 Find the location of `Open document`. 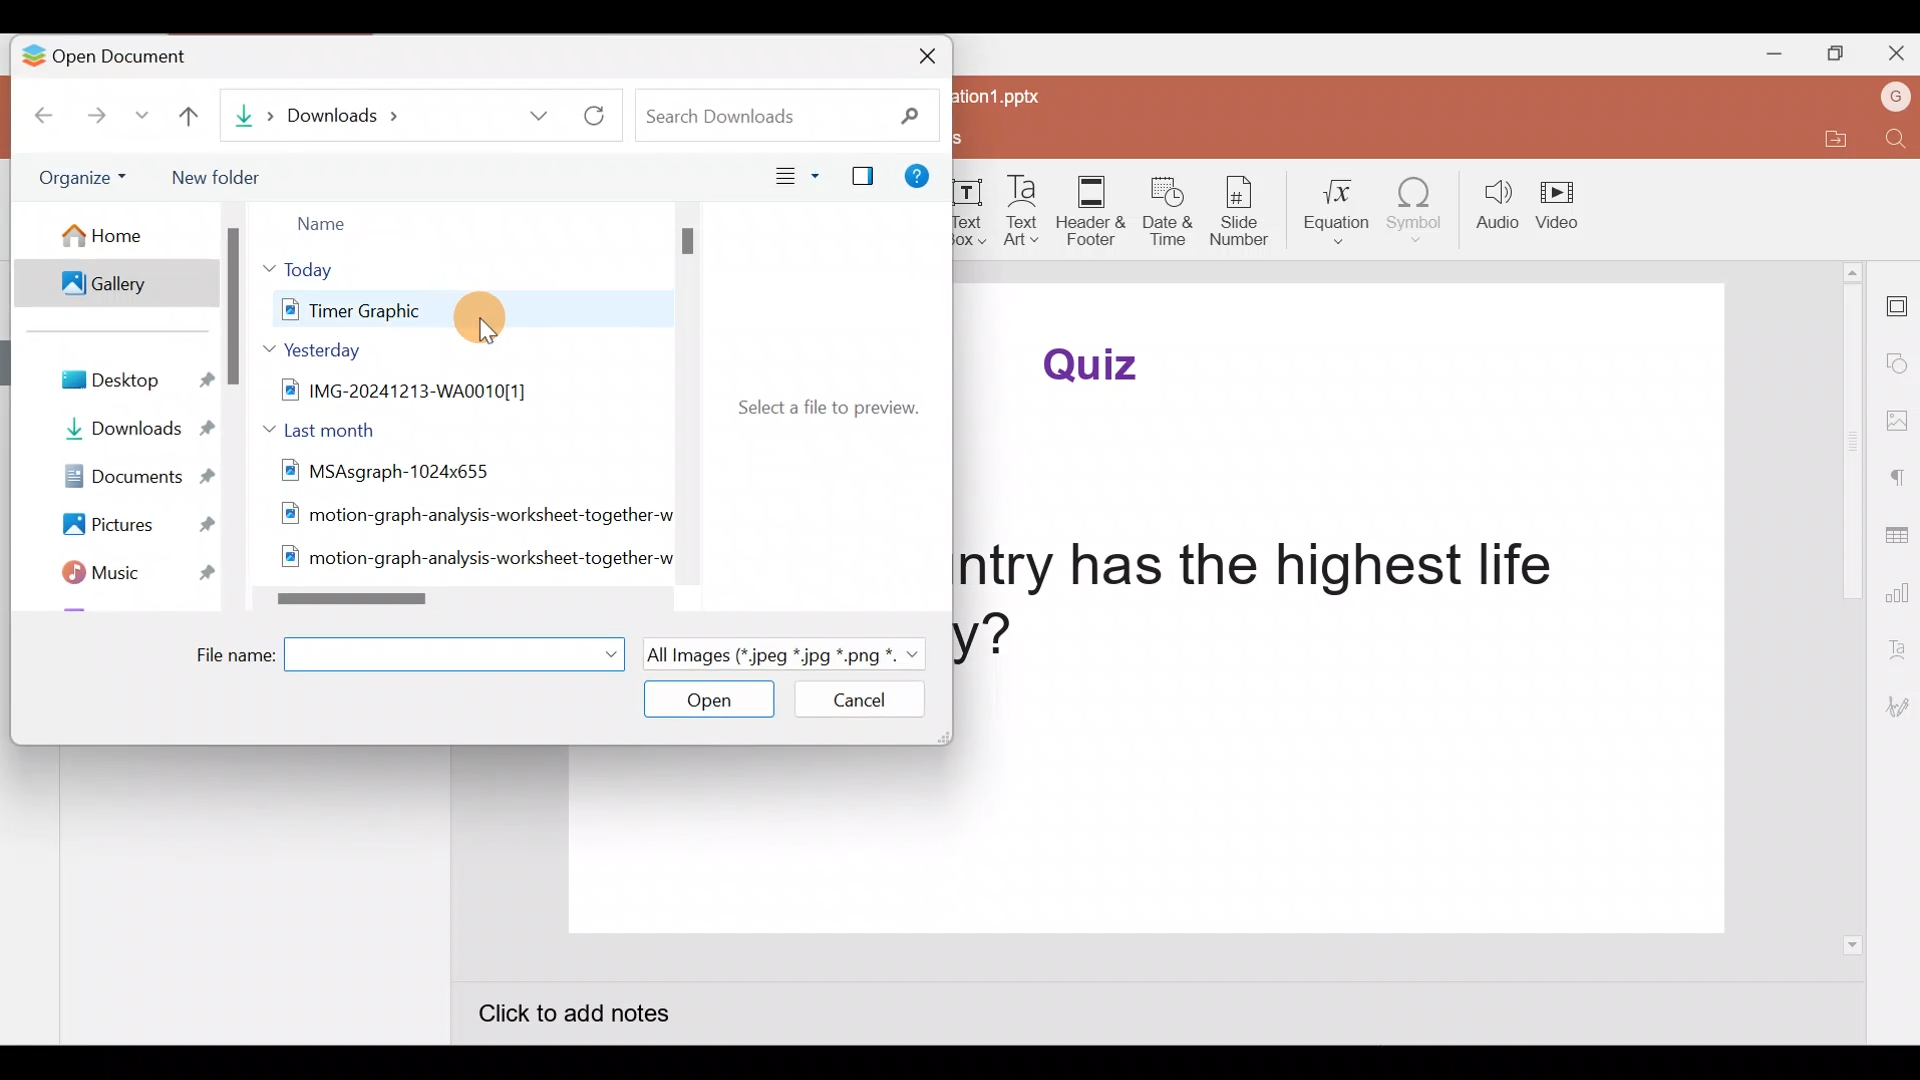

Open document is located at coordinates (140, 58).